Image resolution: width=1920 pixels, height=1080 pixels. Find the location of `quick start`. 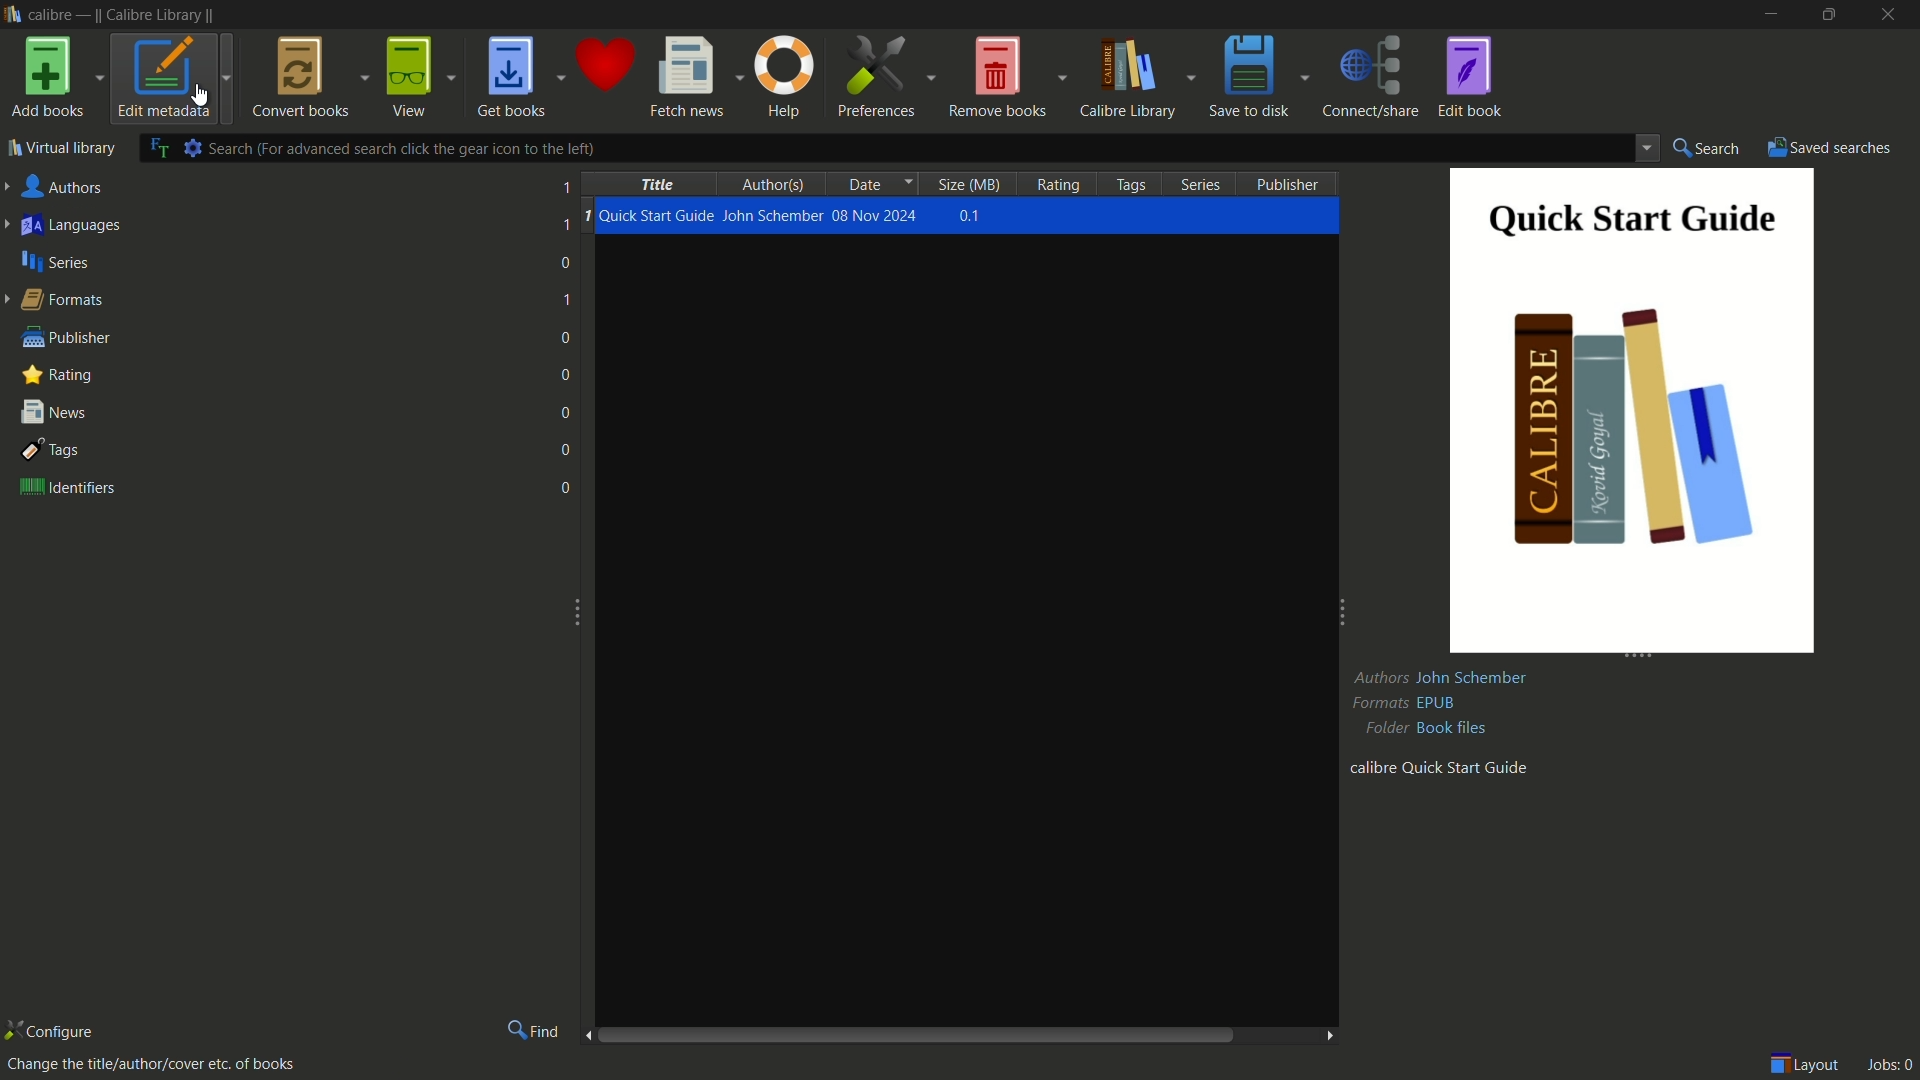

quick start is located at coordinates (1634, 412).